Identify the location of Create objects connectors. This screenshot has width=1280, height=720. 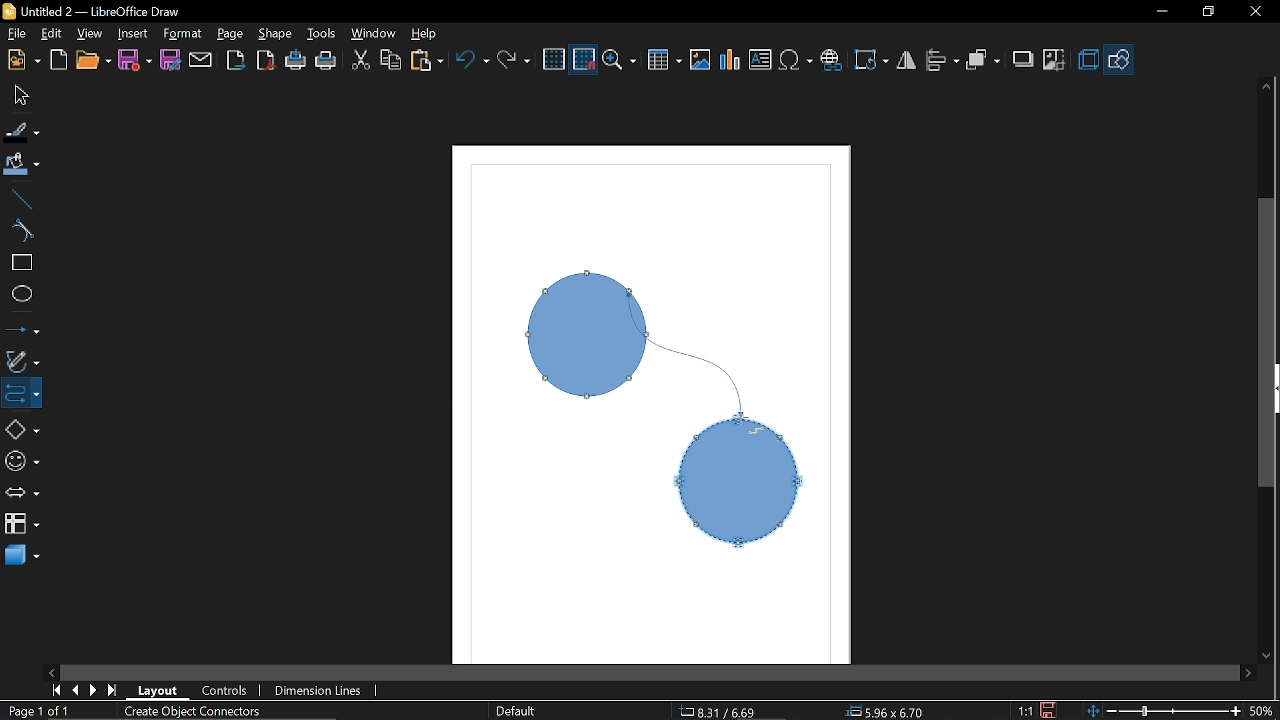
(192, 712).